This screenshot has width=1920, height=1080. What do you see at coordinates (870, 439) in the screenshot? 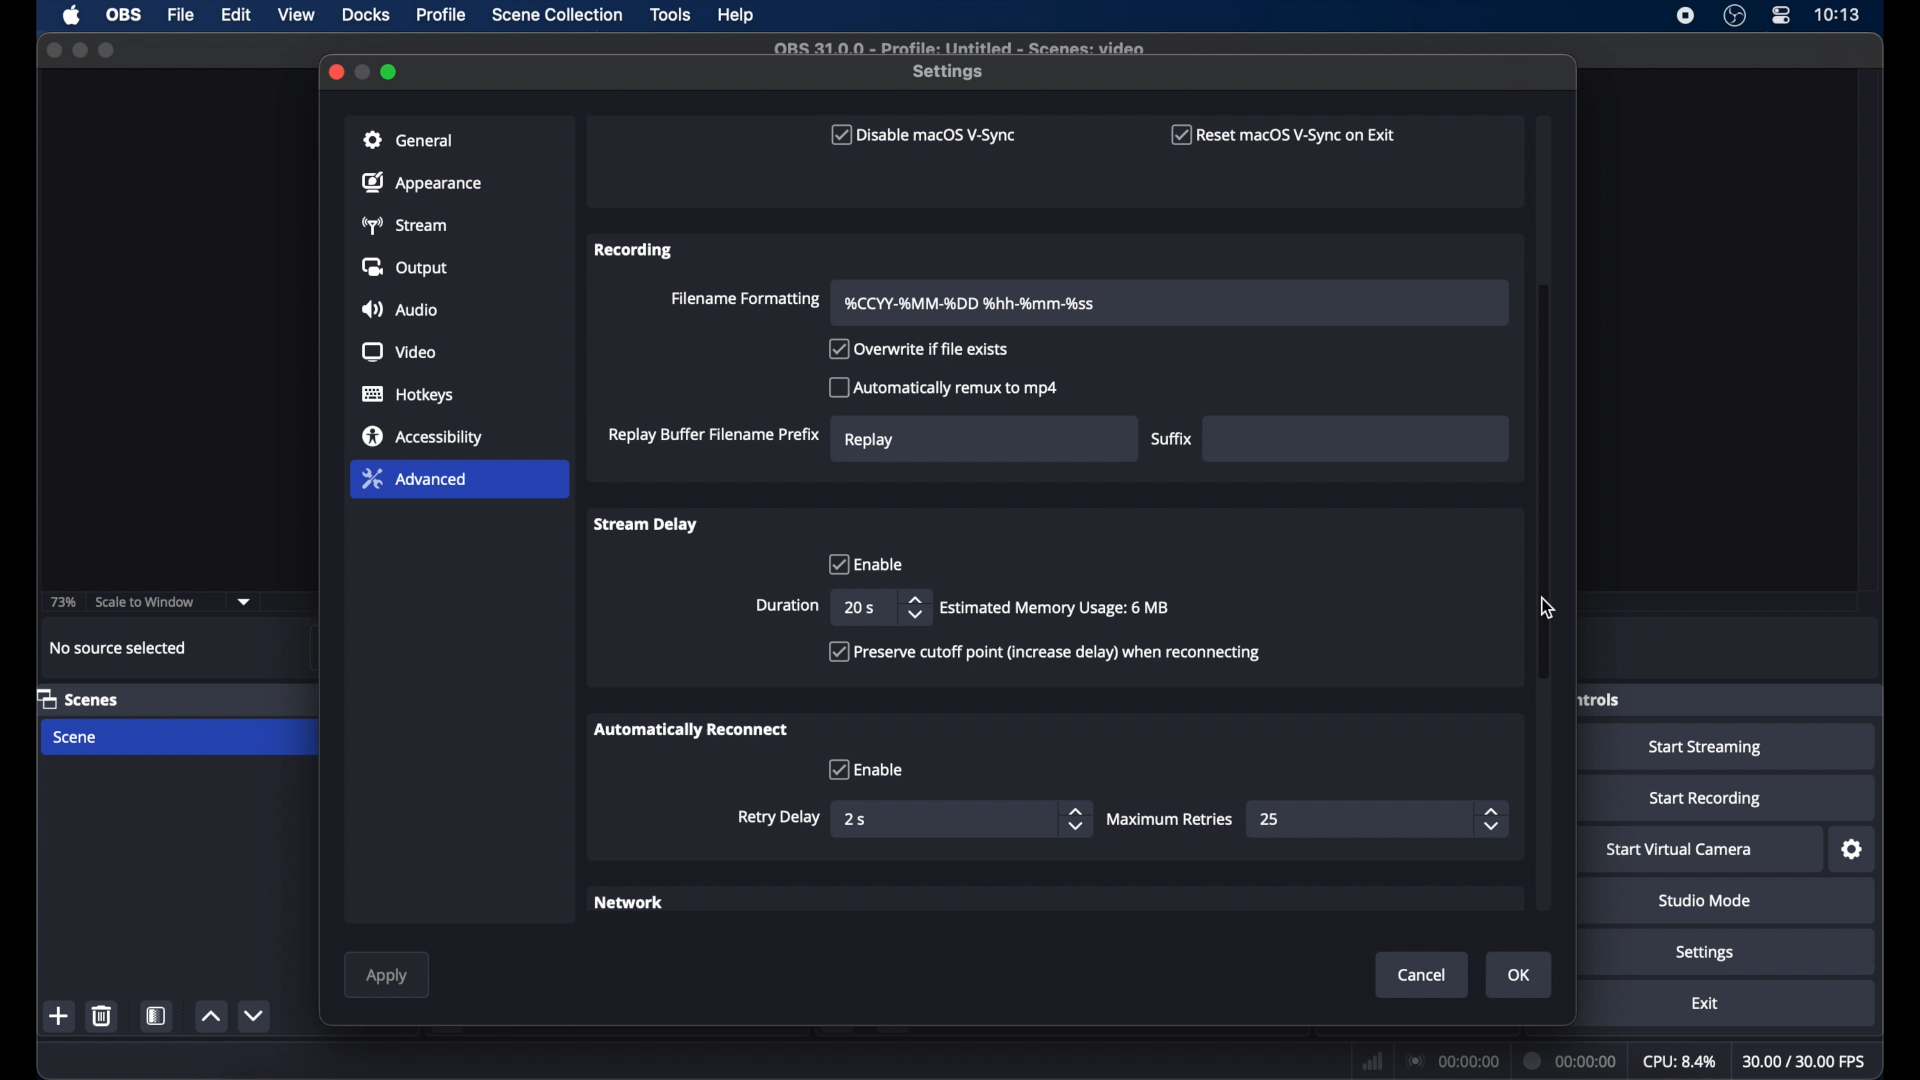
I see `replay` at bounding box center [870, 439].